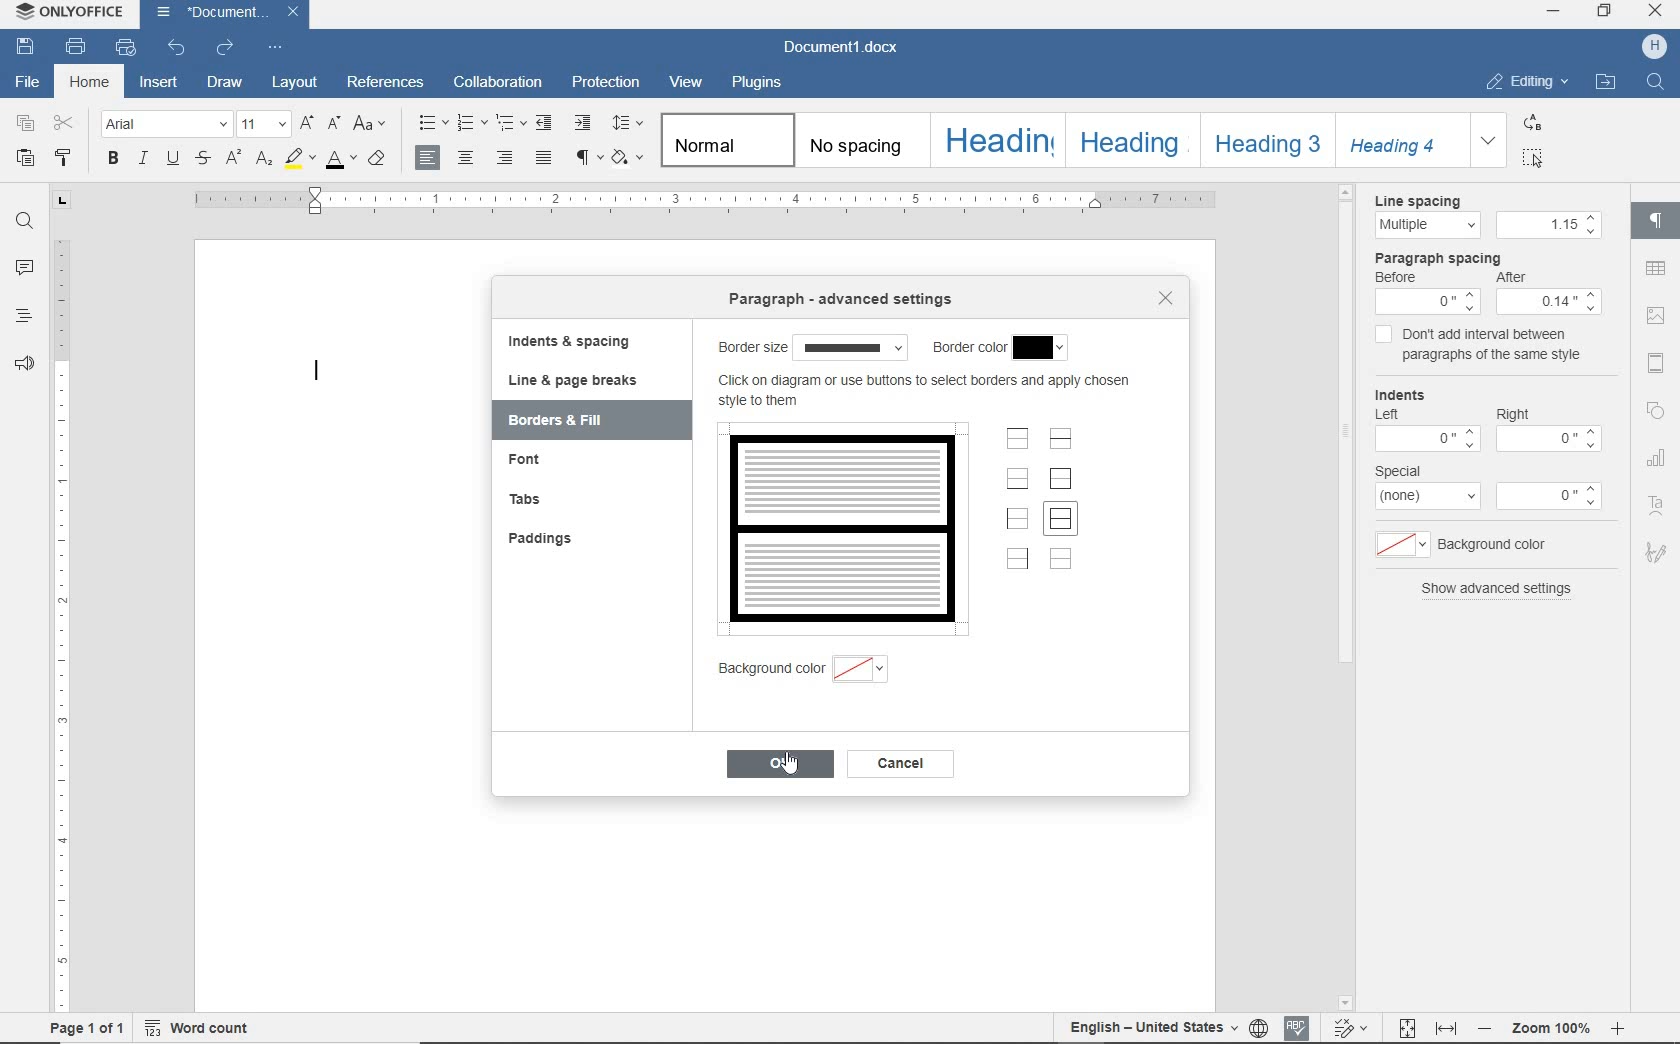  What do you see at coordinates (1017, 441) in the screenshot?
I see `set top border only` at bounding box center [1017, 441].